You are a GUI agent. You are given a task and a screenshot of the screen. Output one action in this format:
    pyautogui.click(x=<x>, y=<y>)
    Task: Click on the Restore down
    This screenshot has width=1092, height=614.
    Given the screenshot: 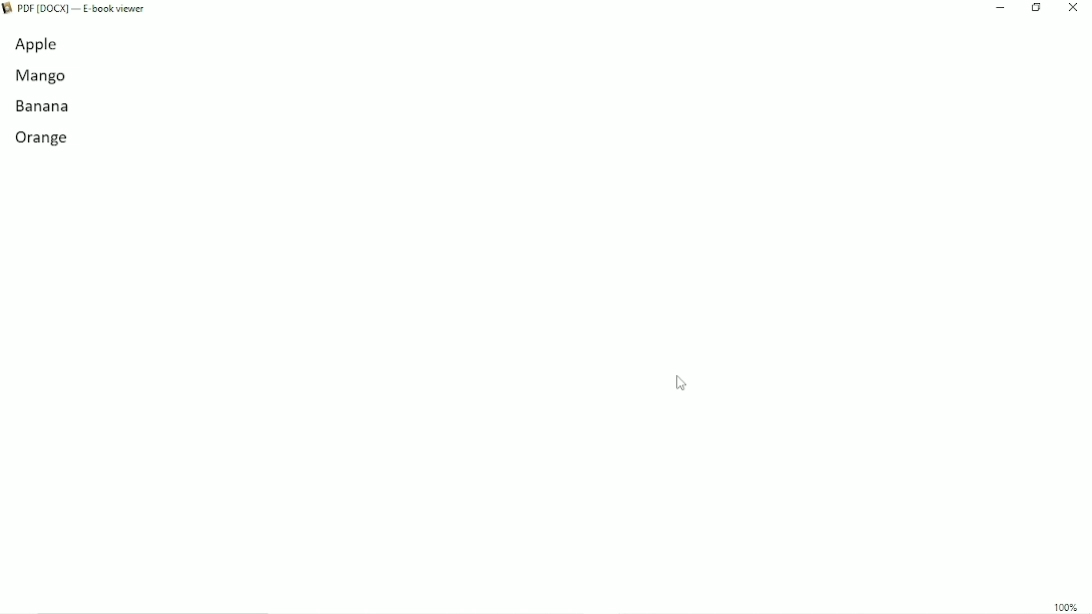 What is the action you would take?
    pyautogui.click(x=1037, y=8)
    